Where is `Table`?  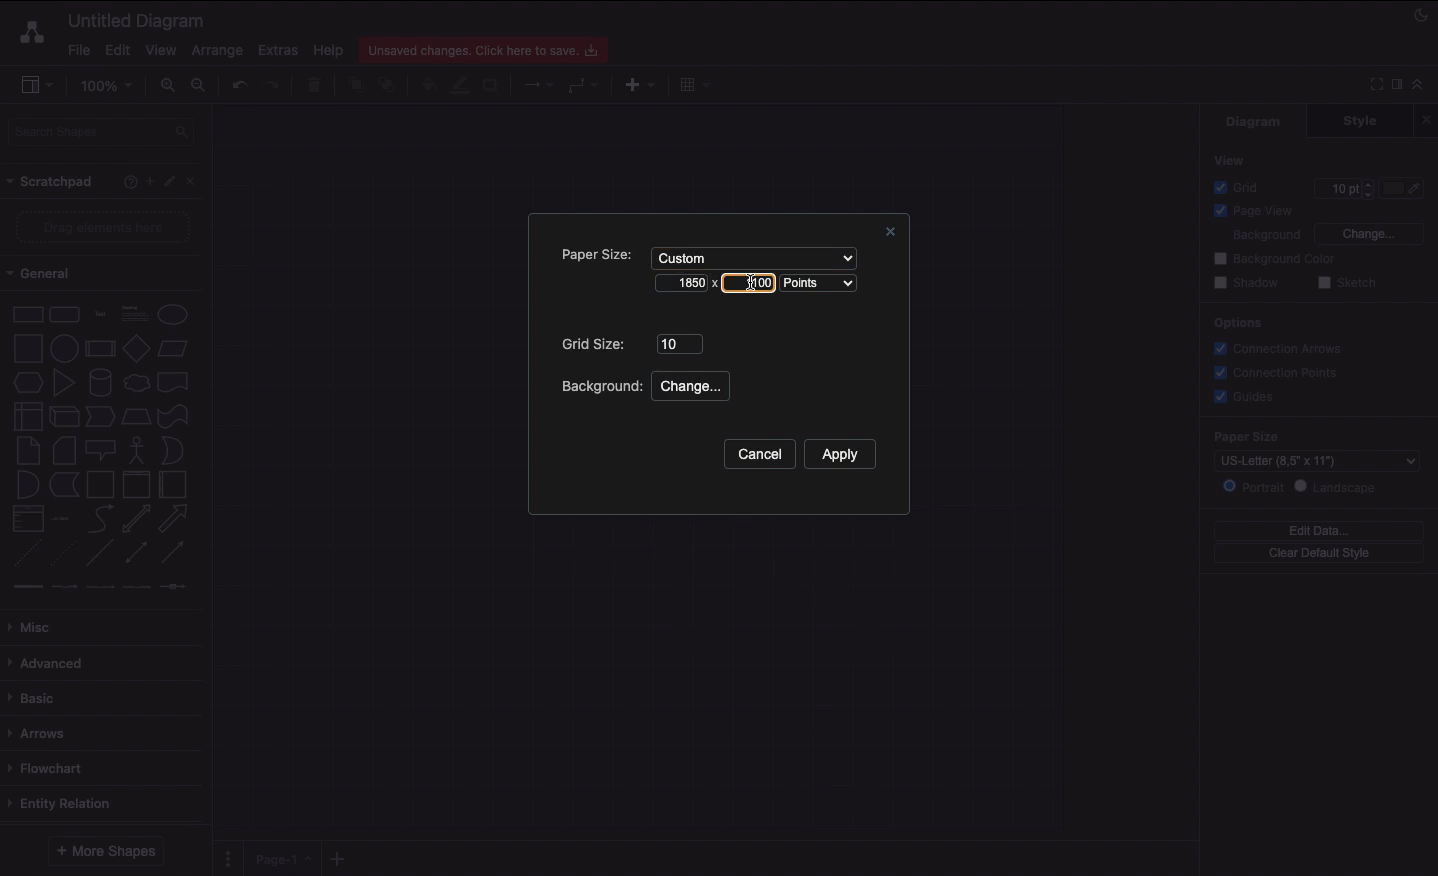 Table is located at coordinates (692, 83).